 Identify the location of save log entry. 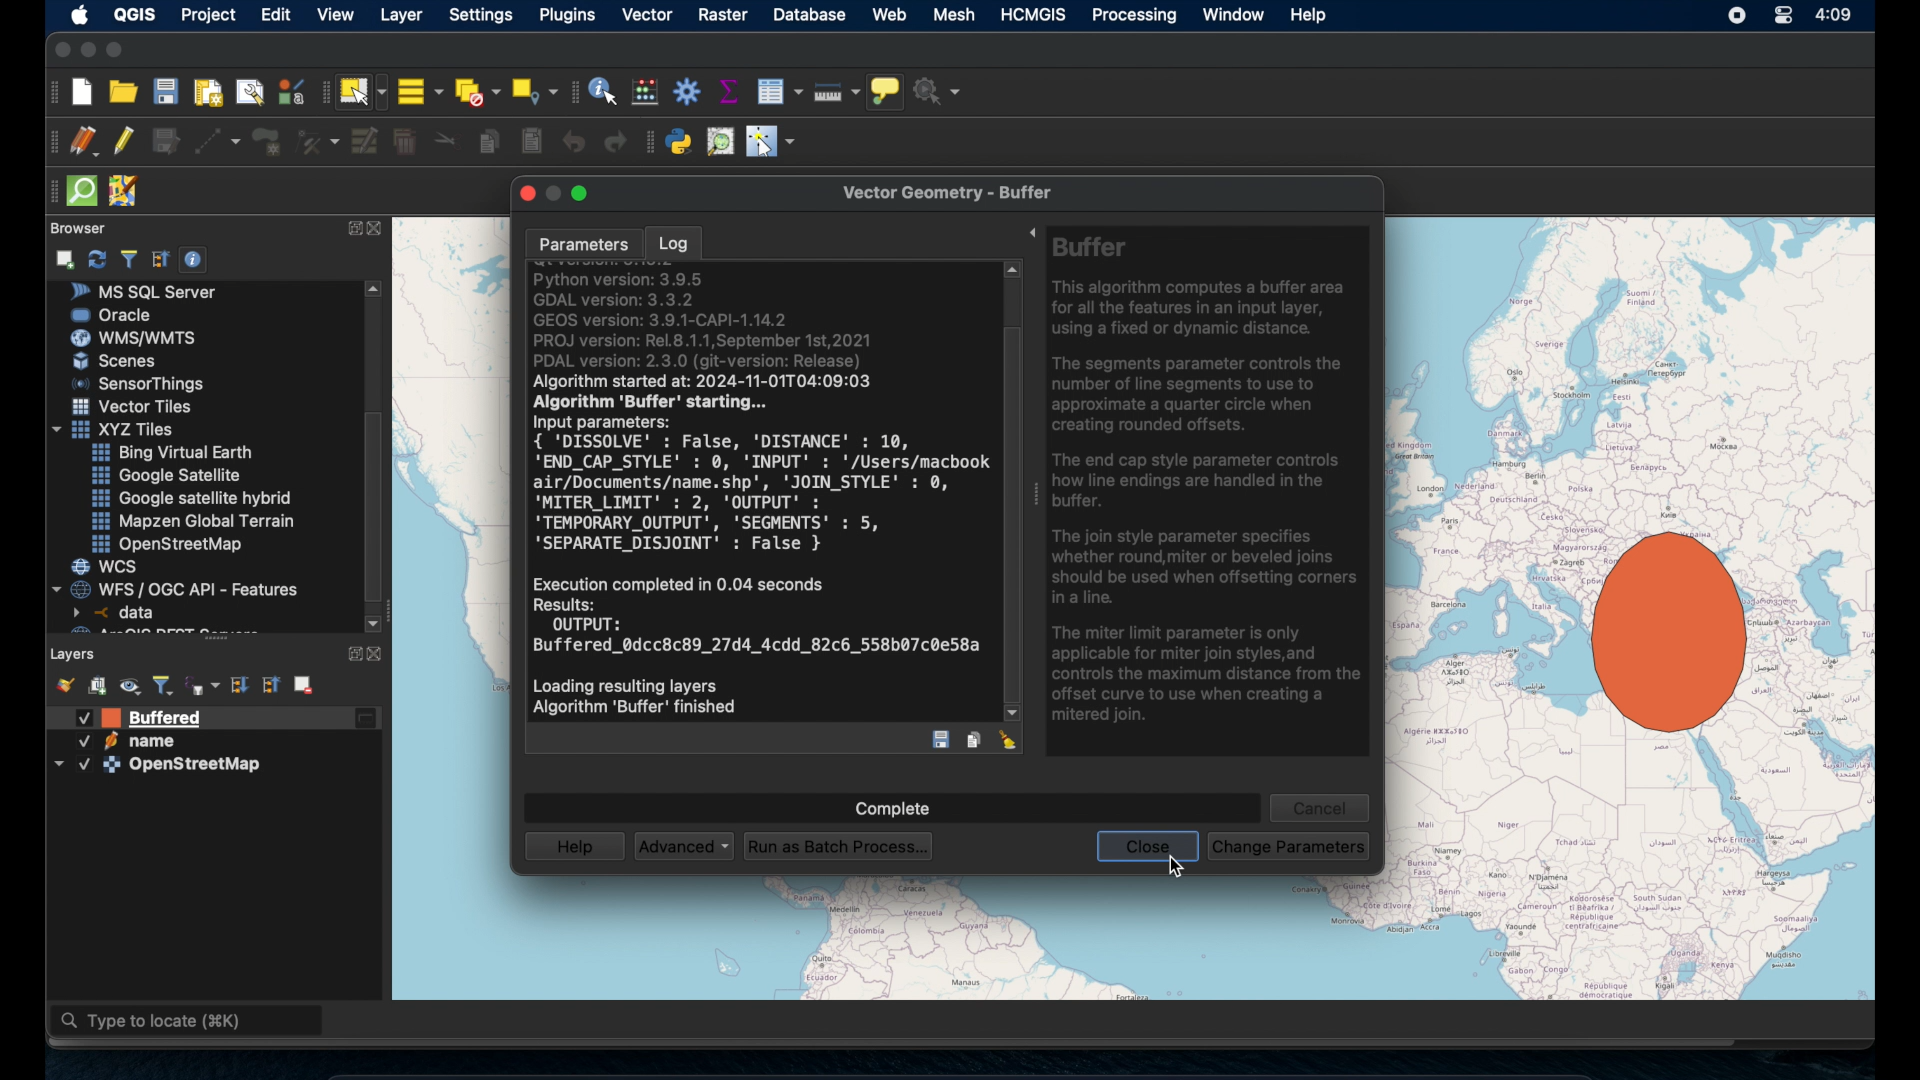
(941, 740).